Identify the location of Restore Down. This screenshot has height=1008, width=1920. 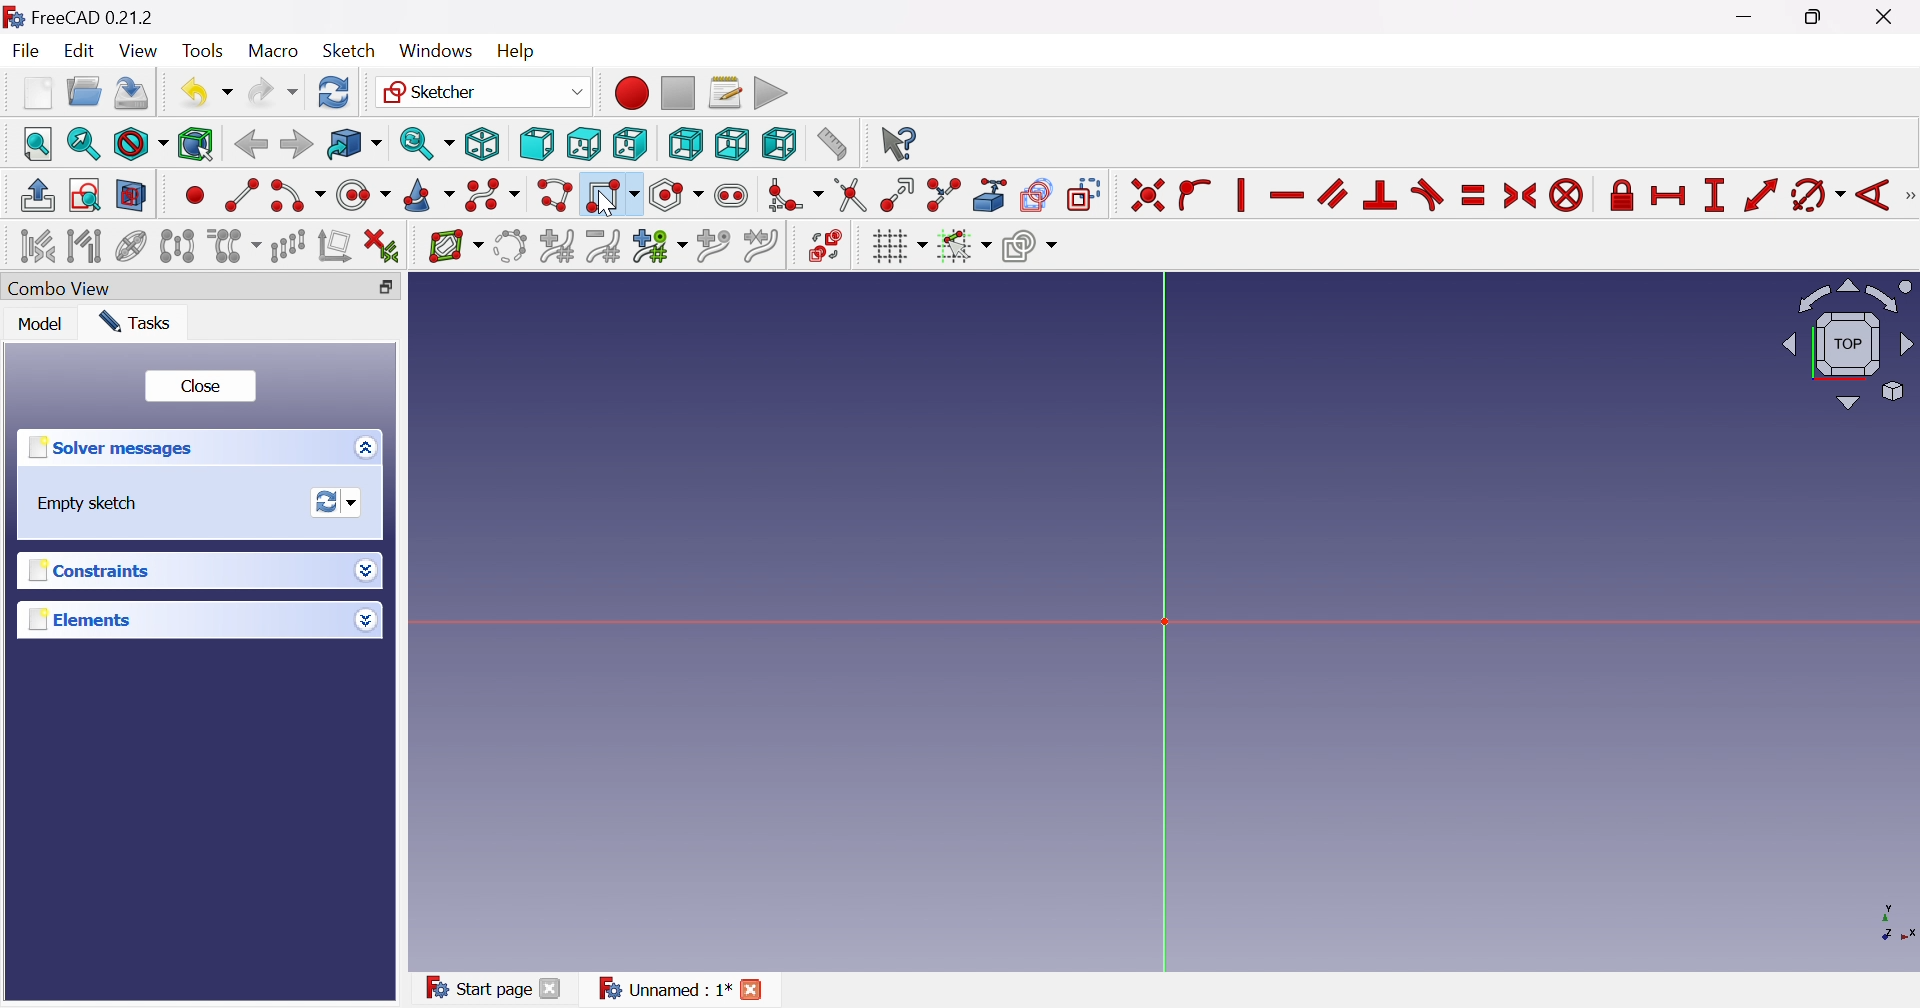
(1816, 19).